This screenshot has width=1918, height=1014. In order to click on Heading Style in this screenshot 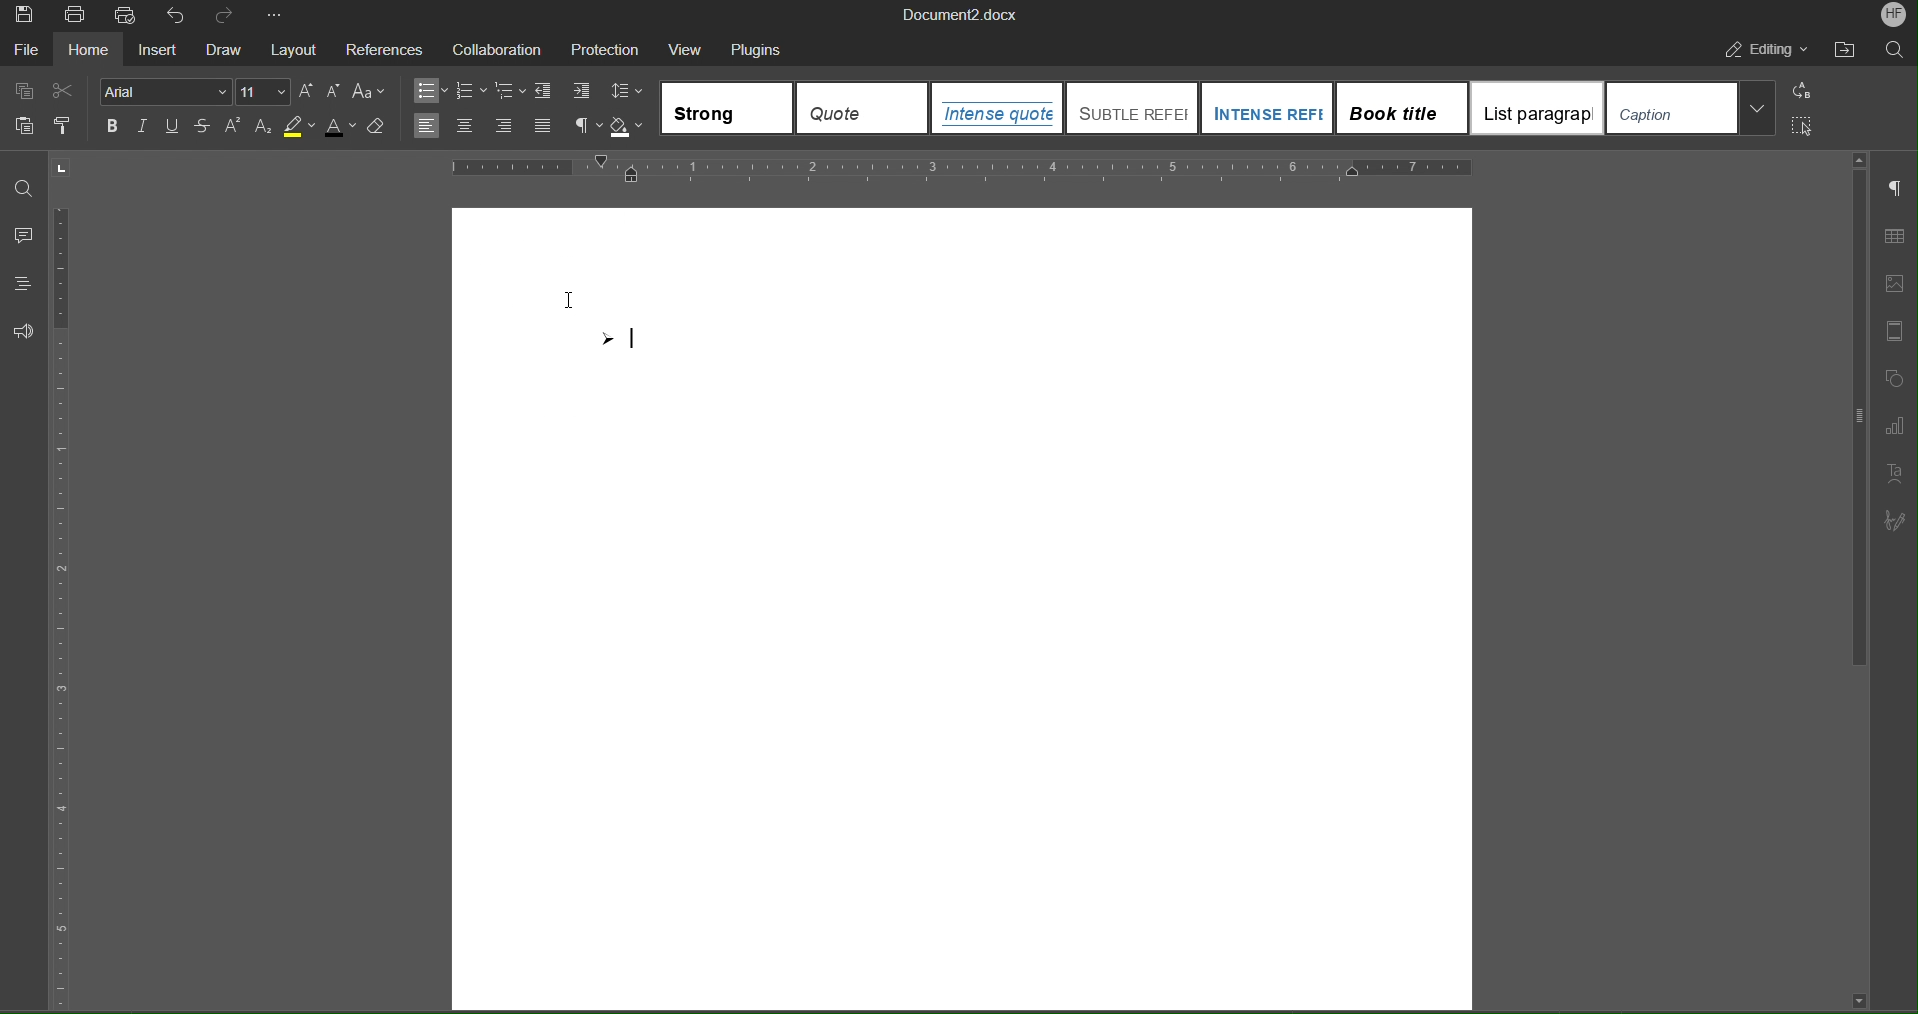, I will do `click(1221, 109)`.